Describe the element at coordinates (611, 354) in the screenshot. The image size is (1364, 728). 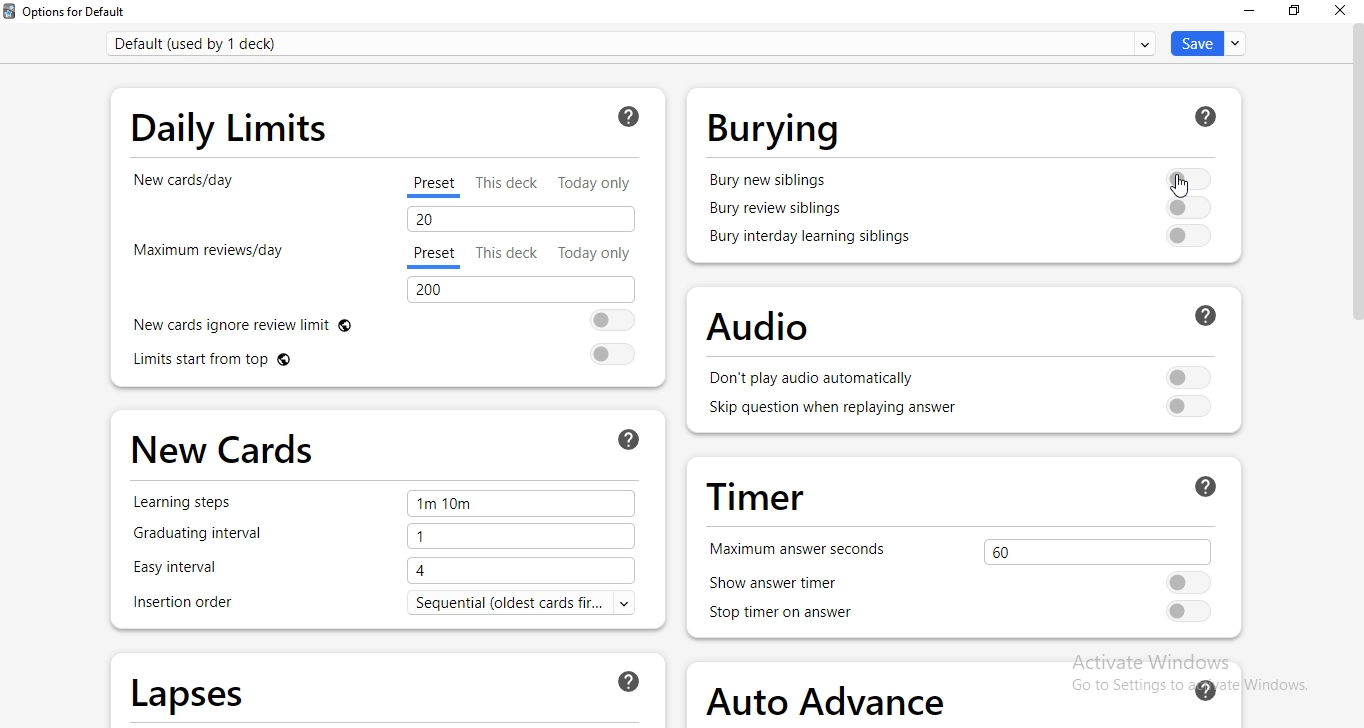
I see `toggle` at that location.